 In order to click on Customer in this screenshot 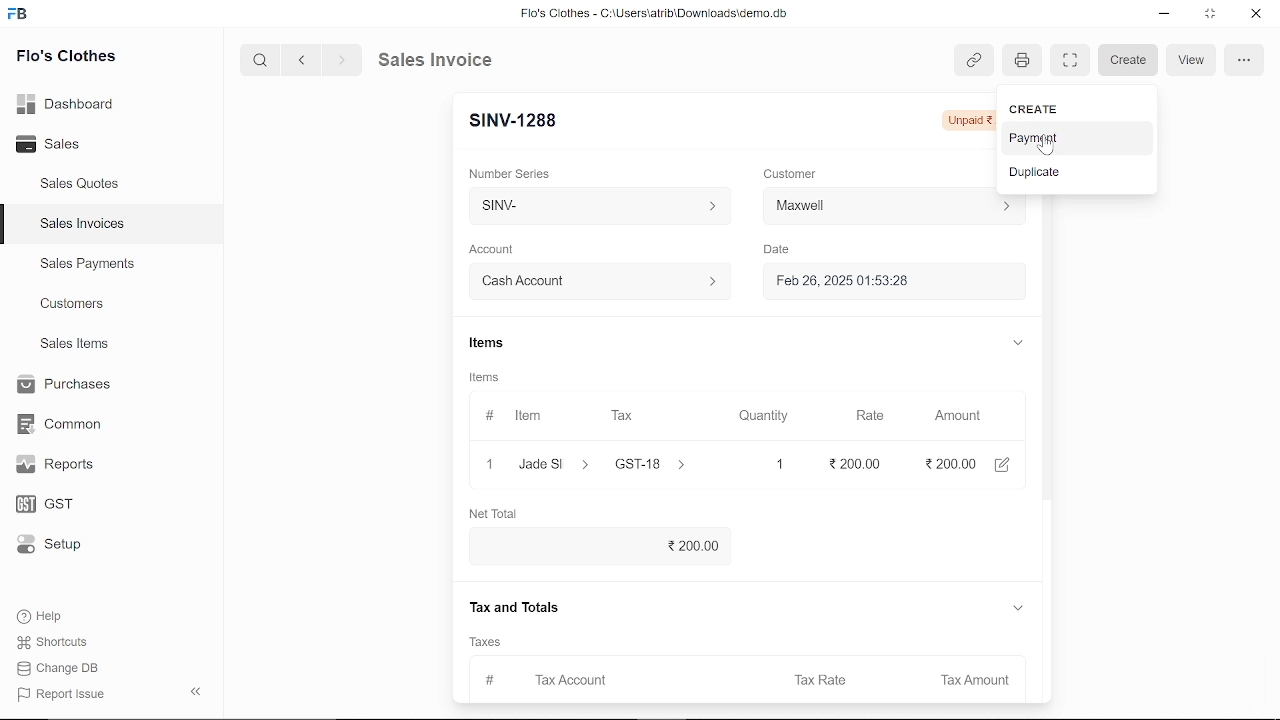, I will do `click(792, 173)`.